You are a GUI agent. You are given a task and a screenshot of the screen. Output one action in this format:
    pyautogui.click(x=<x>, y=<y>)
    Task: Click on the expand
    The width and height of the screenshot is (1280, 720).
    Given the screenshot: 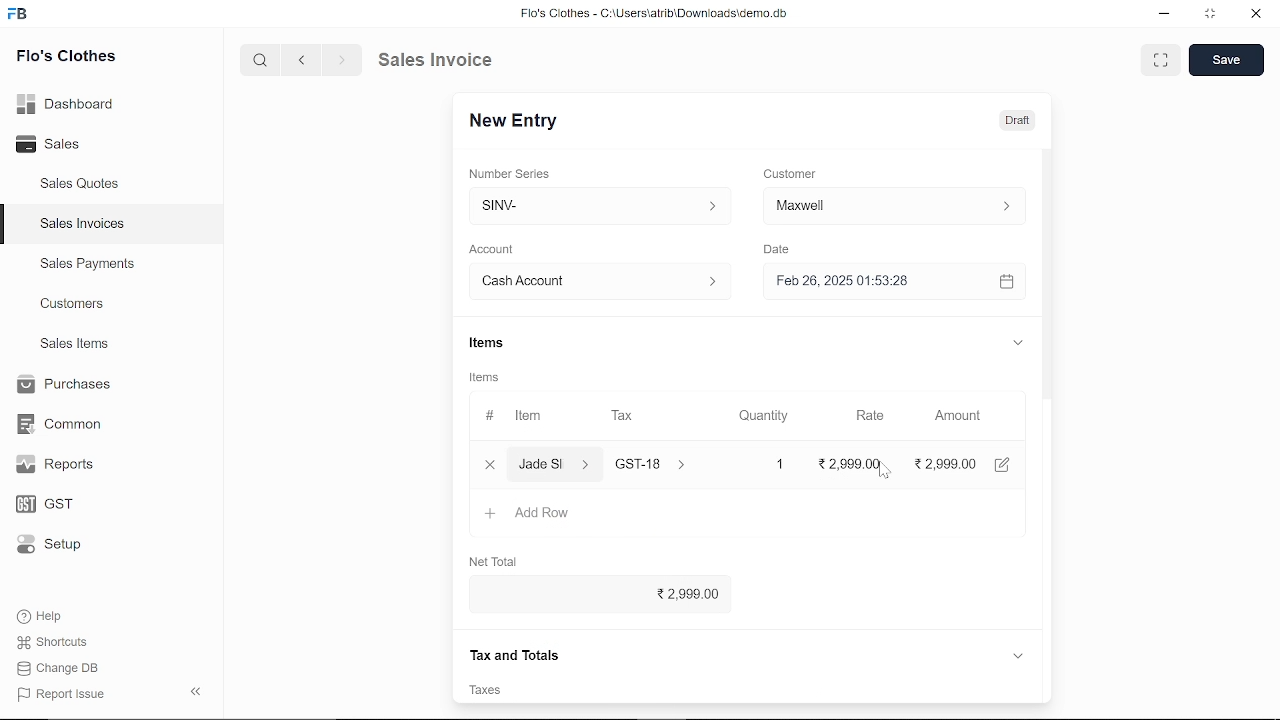 What is the action you would take?
    pyautogui.click(x=1016, y=341)
    